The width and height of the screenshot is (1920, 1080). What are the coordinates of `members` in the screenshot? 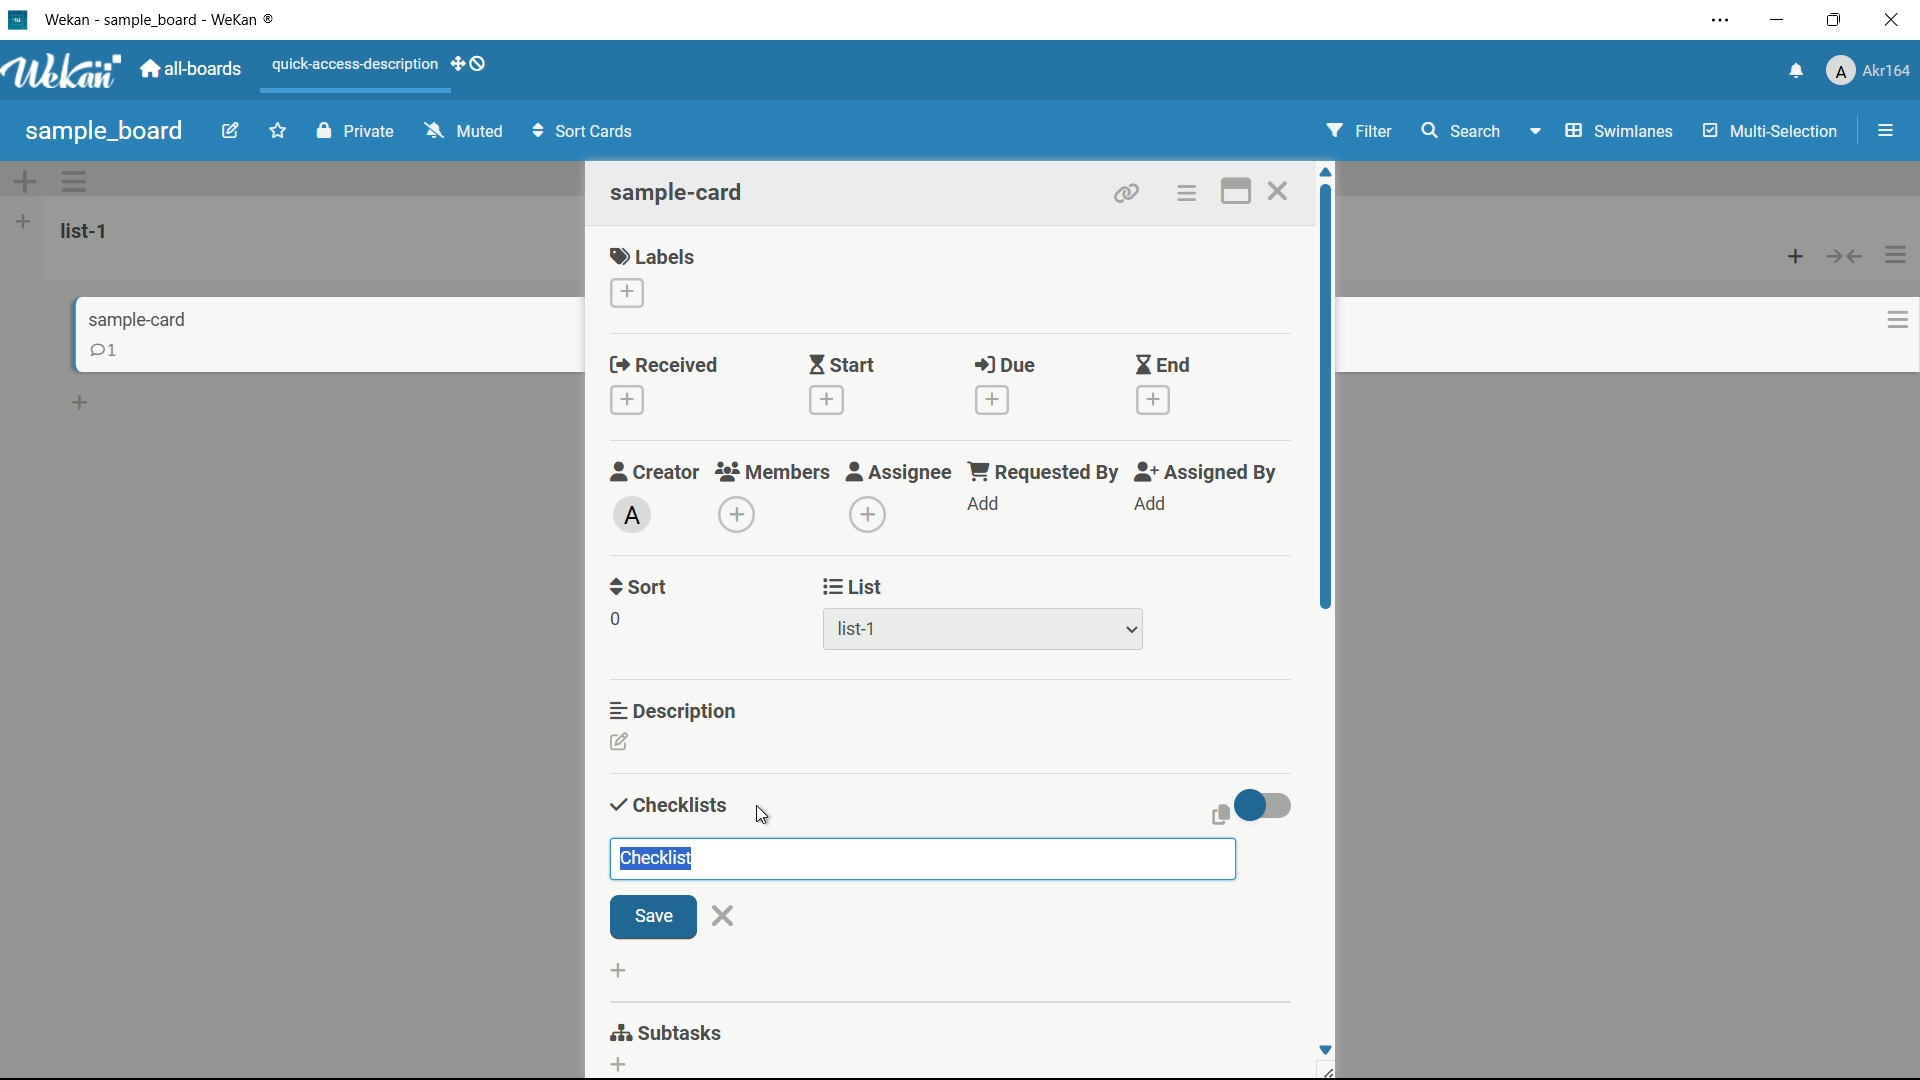 It's located at (776, 474).